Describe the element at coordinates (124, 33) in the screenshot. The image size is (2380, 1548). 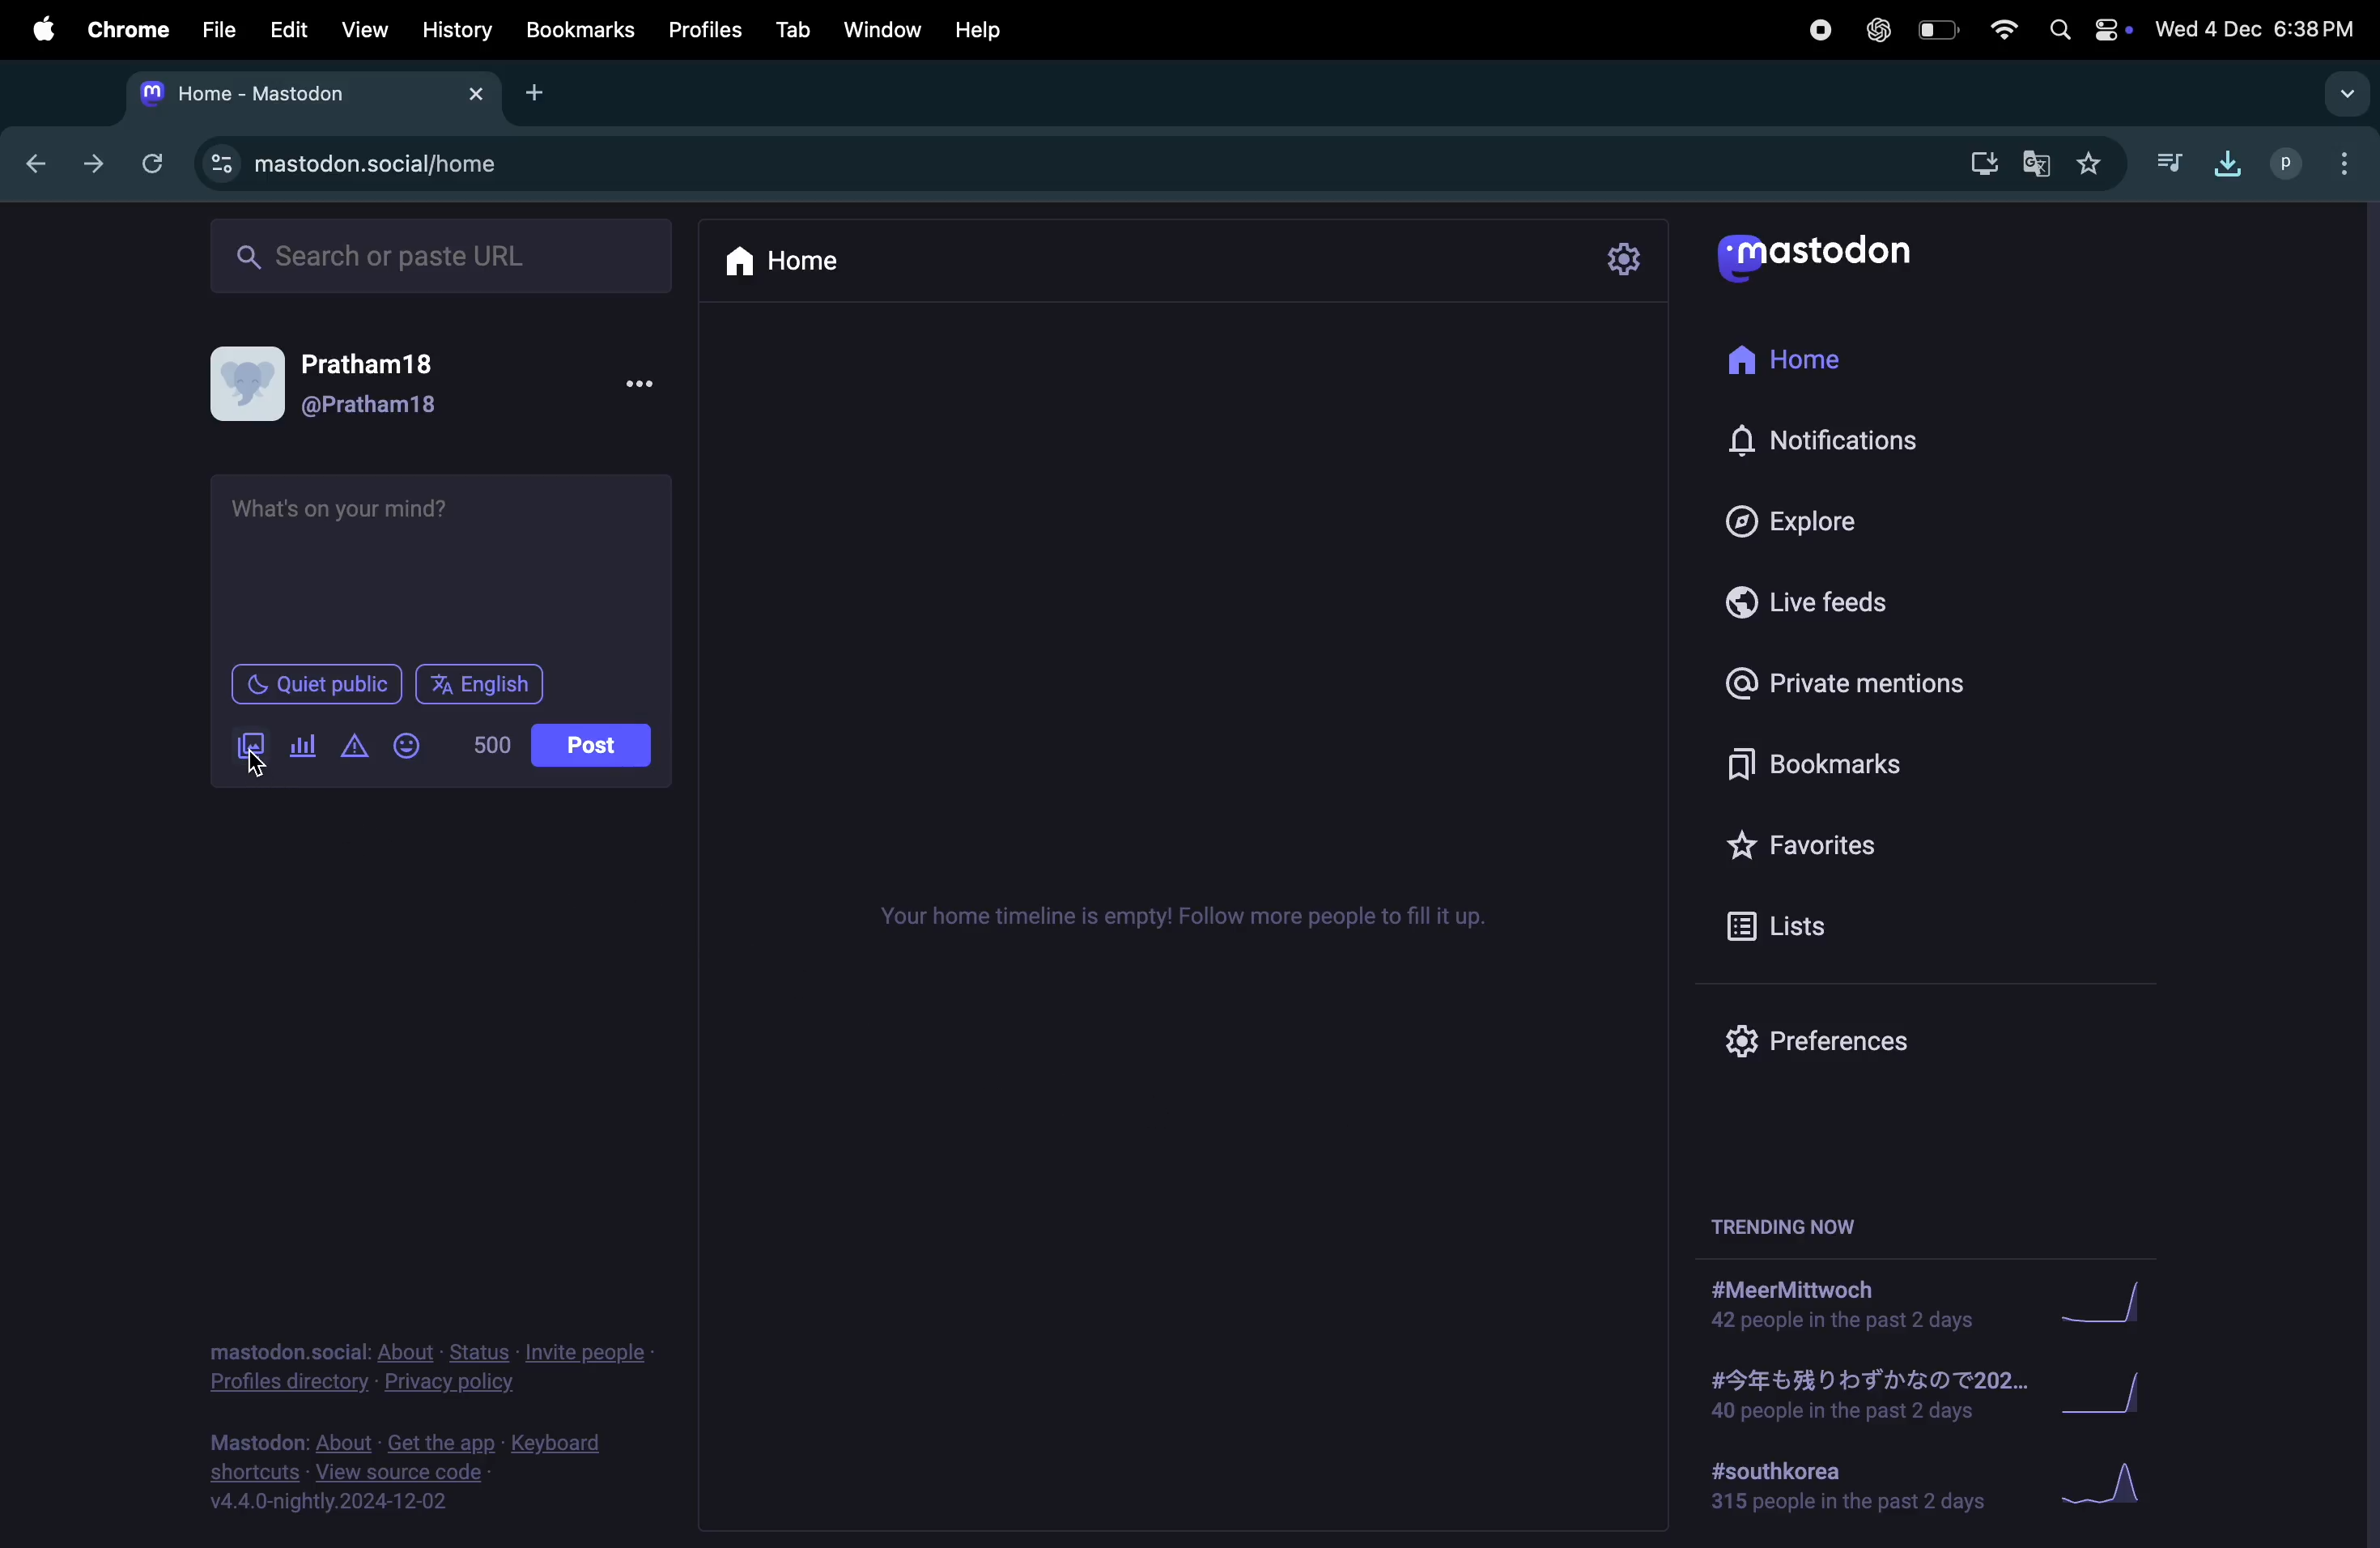
I see `chrome` at that location.